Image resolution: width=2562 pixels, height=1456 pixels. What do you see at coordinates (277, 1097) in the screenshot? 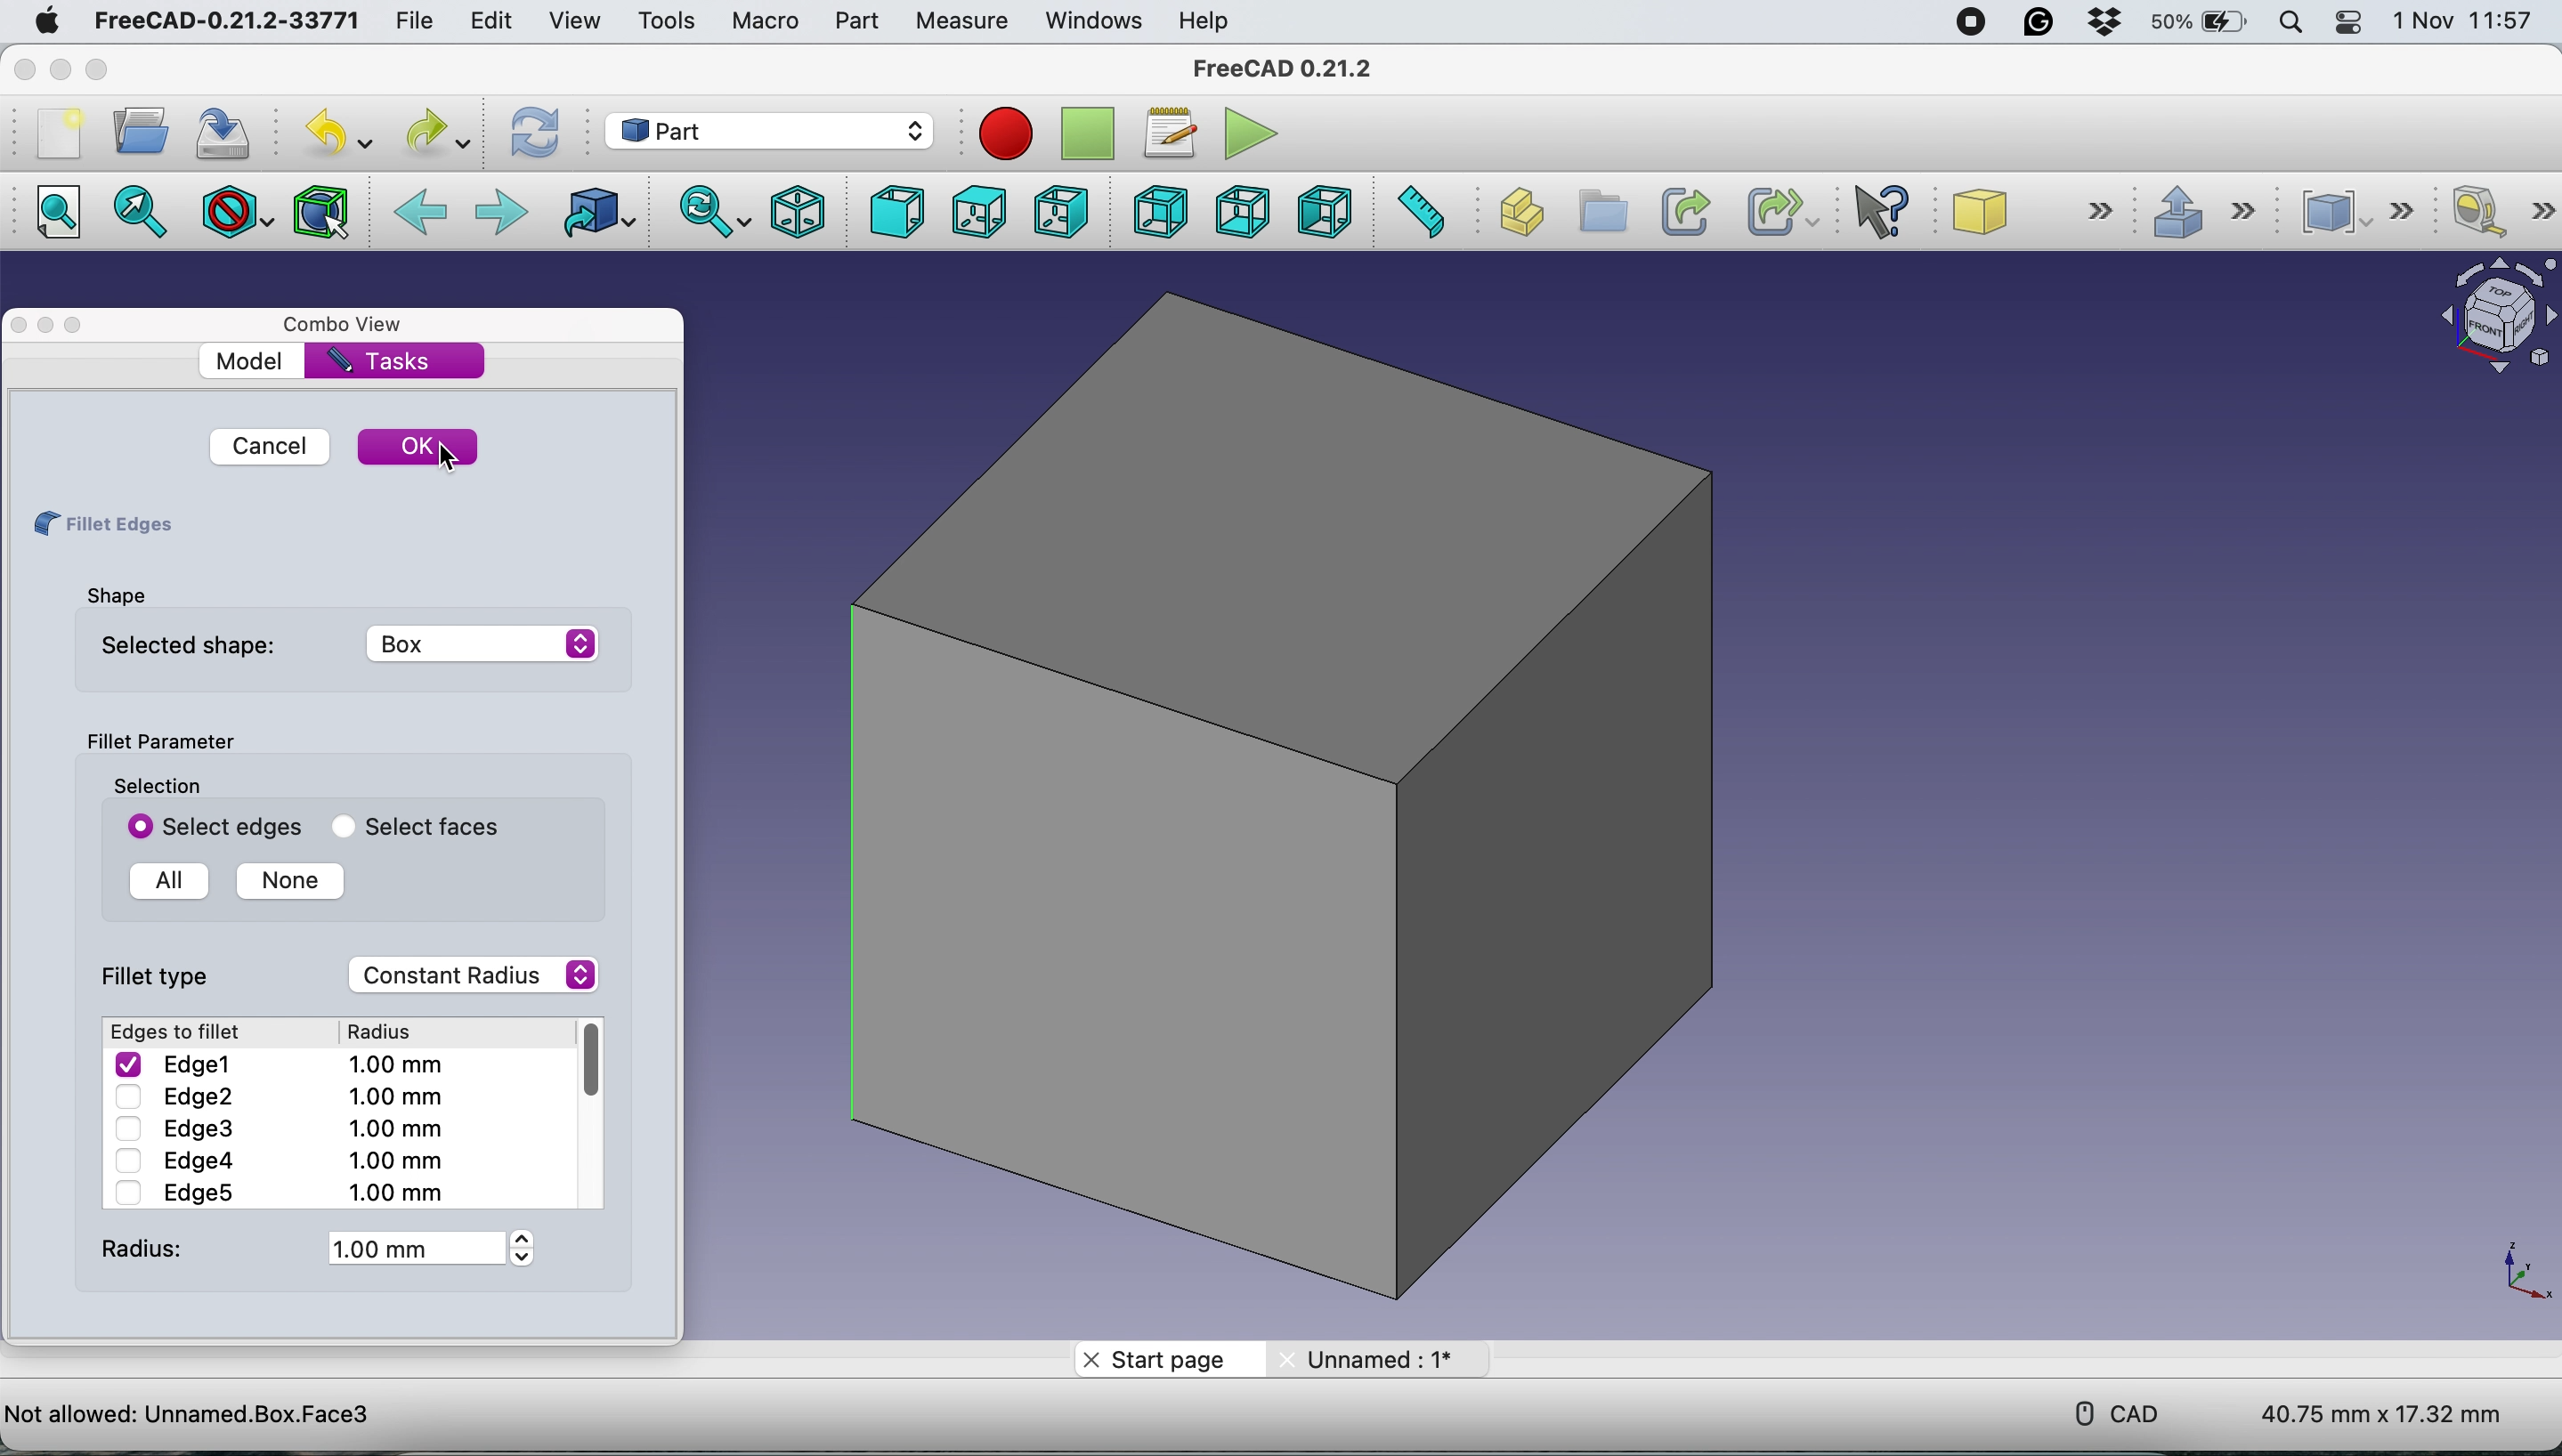
I see `Edge2 ` at bounding box center [277, 1097].